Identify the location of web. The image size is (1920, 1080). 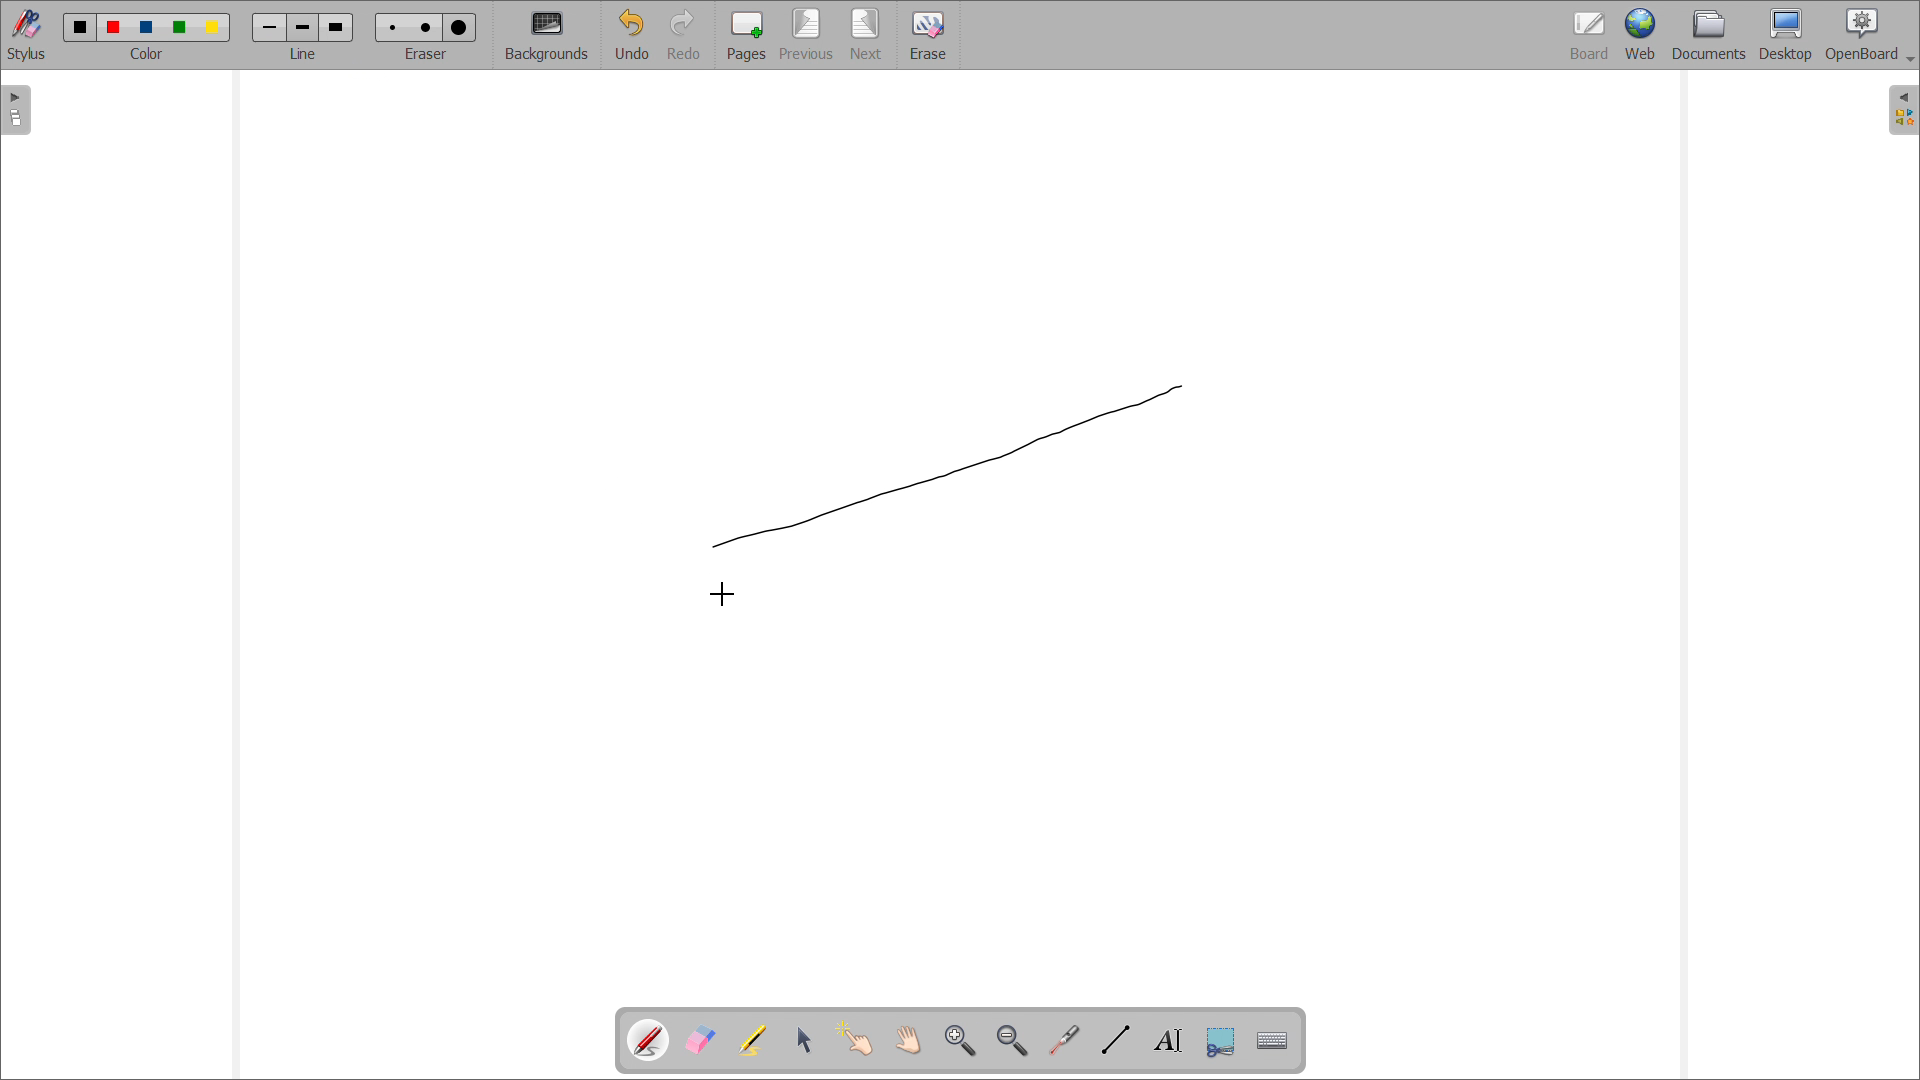
(1640, 35).